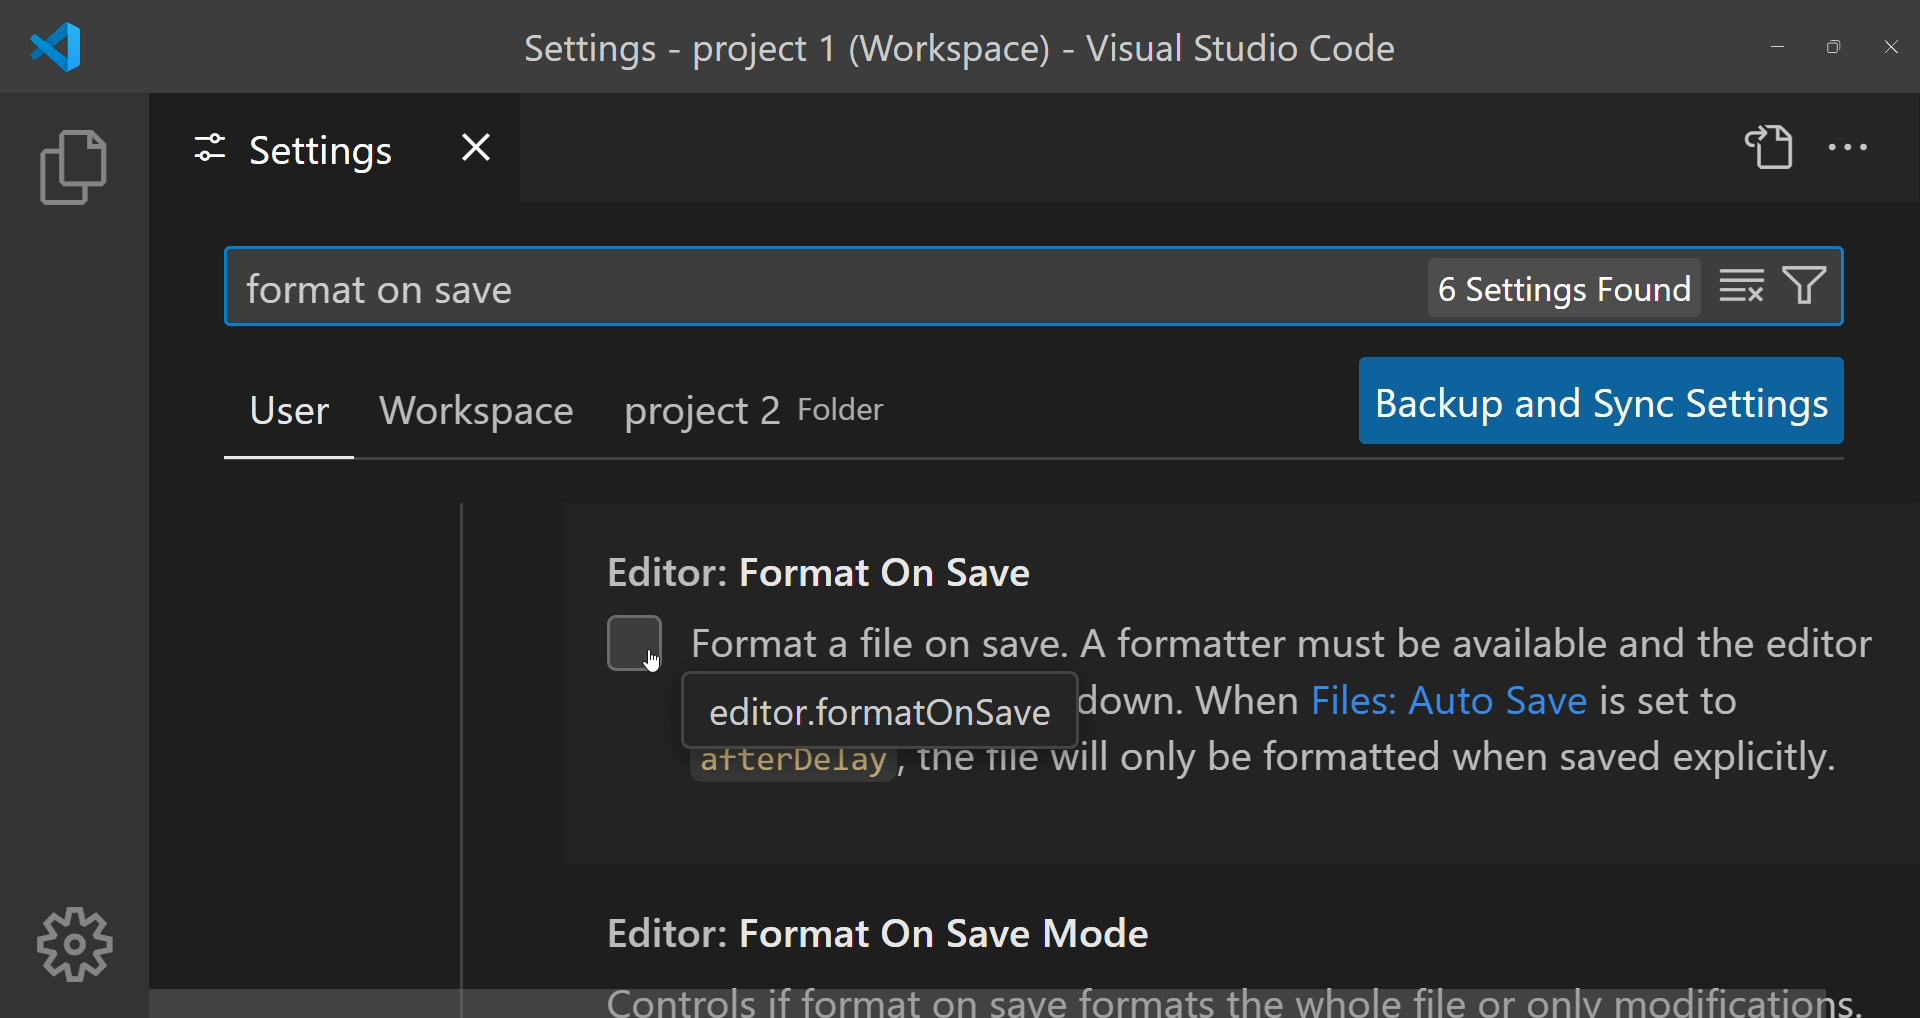 The image size is (1920, 1018). Describe the element at coordinates (1187, 699) in the screenshot. I see `down. When` at that location.